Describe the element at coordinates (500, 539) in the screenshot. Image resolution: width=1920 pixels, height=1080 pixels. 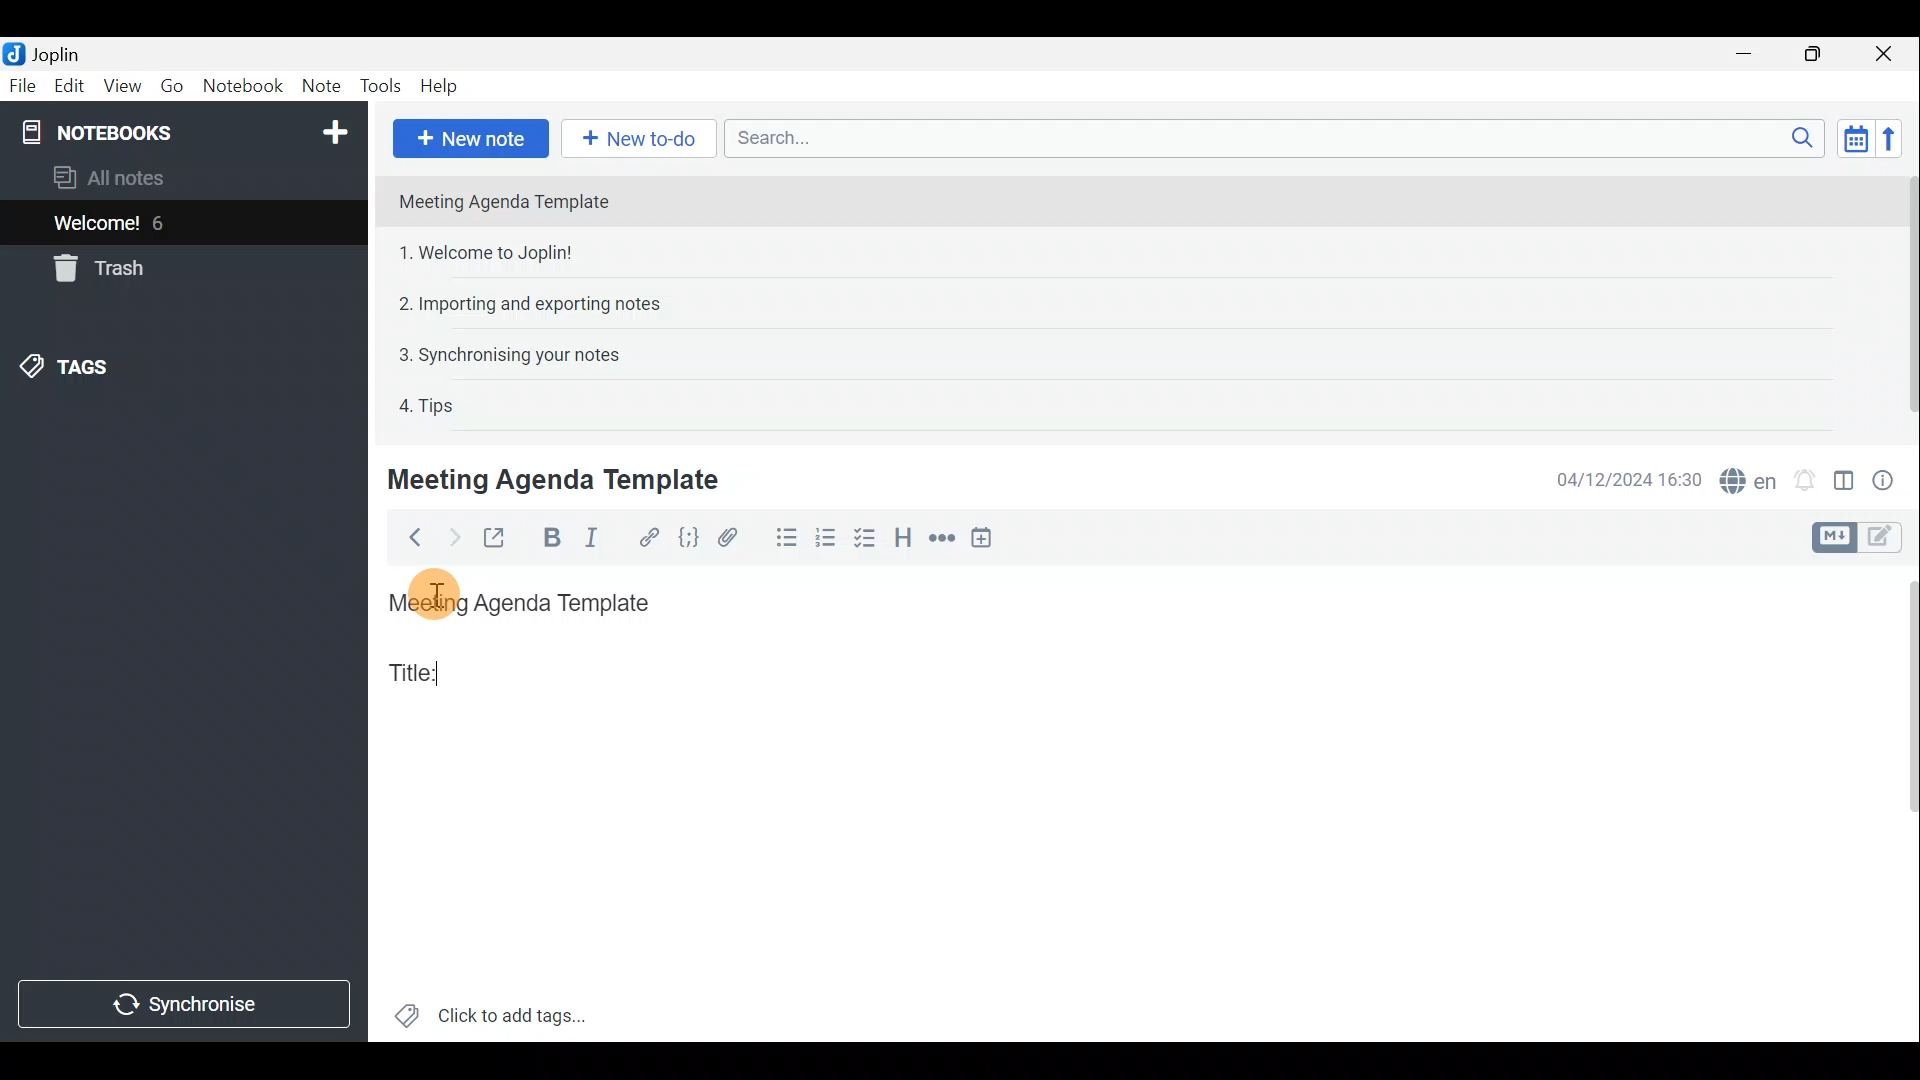
I see `Toggle external editing` at that location.